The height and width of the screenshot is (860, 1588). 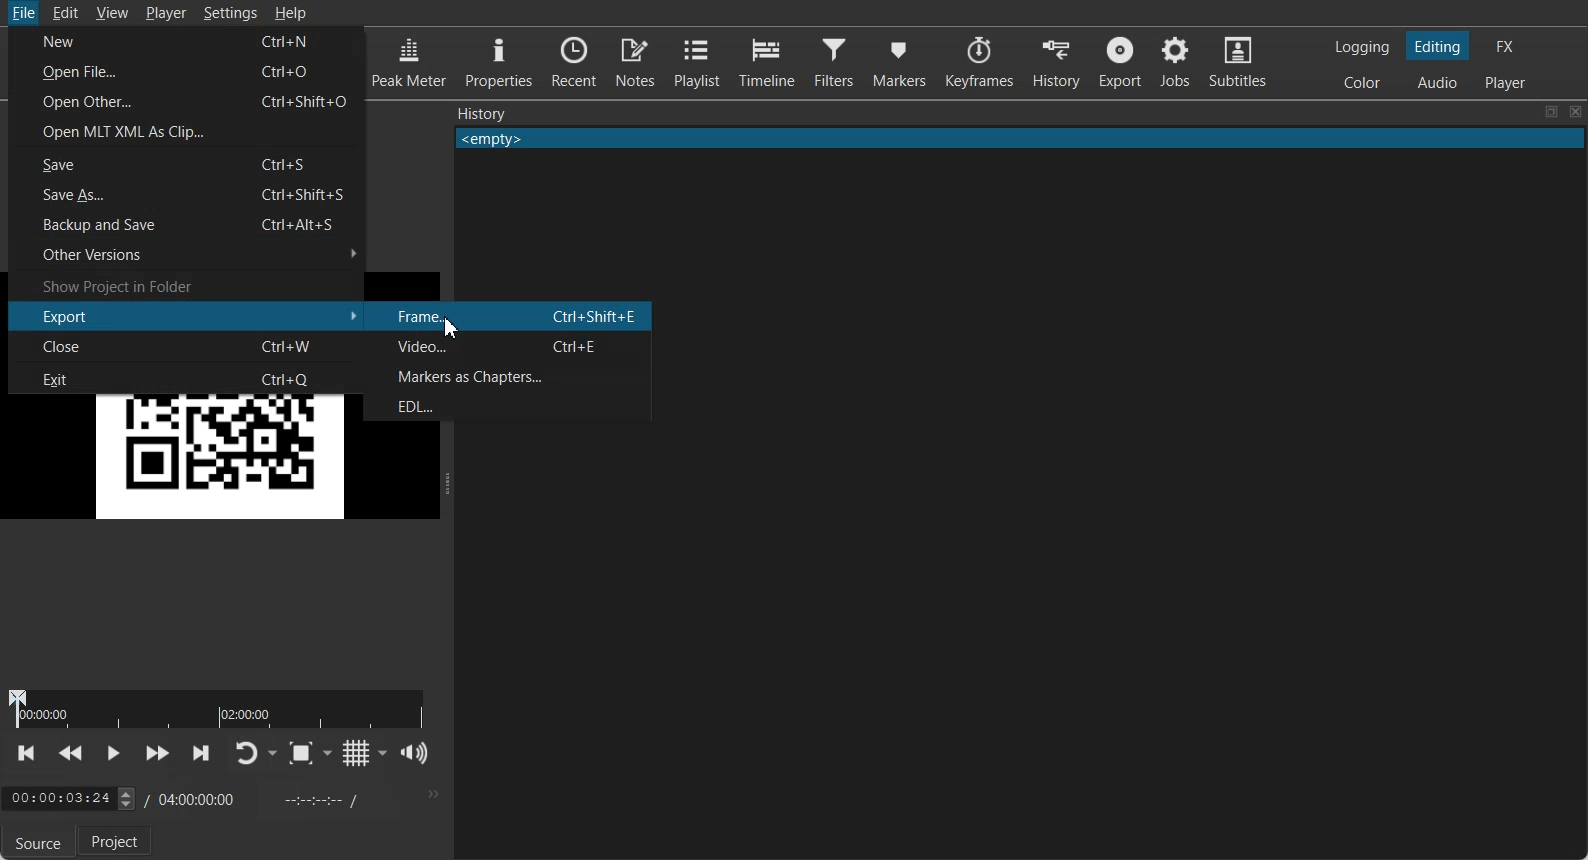 What do you see at coordinates (1119, 61) in the screenshot?
I see `Export` at bounding box center [1119, 61].